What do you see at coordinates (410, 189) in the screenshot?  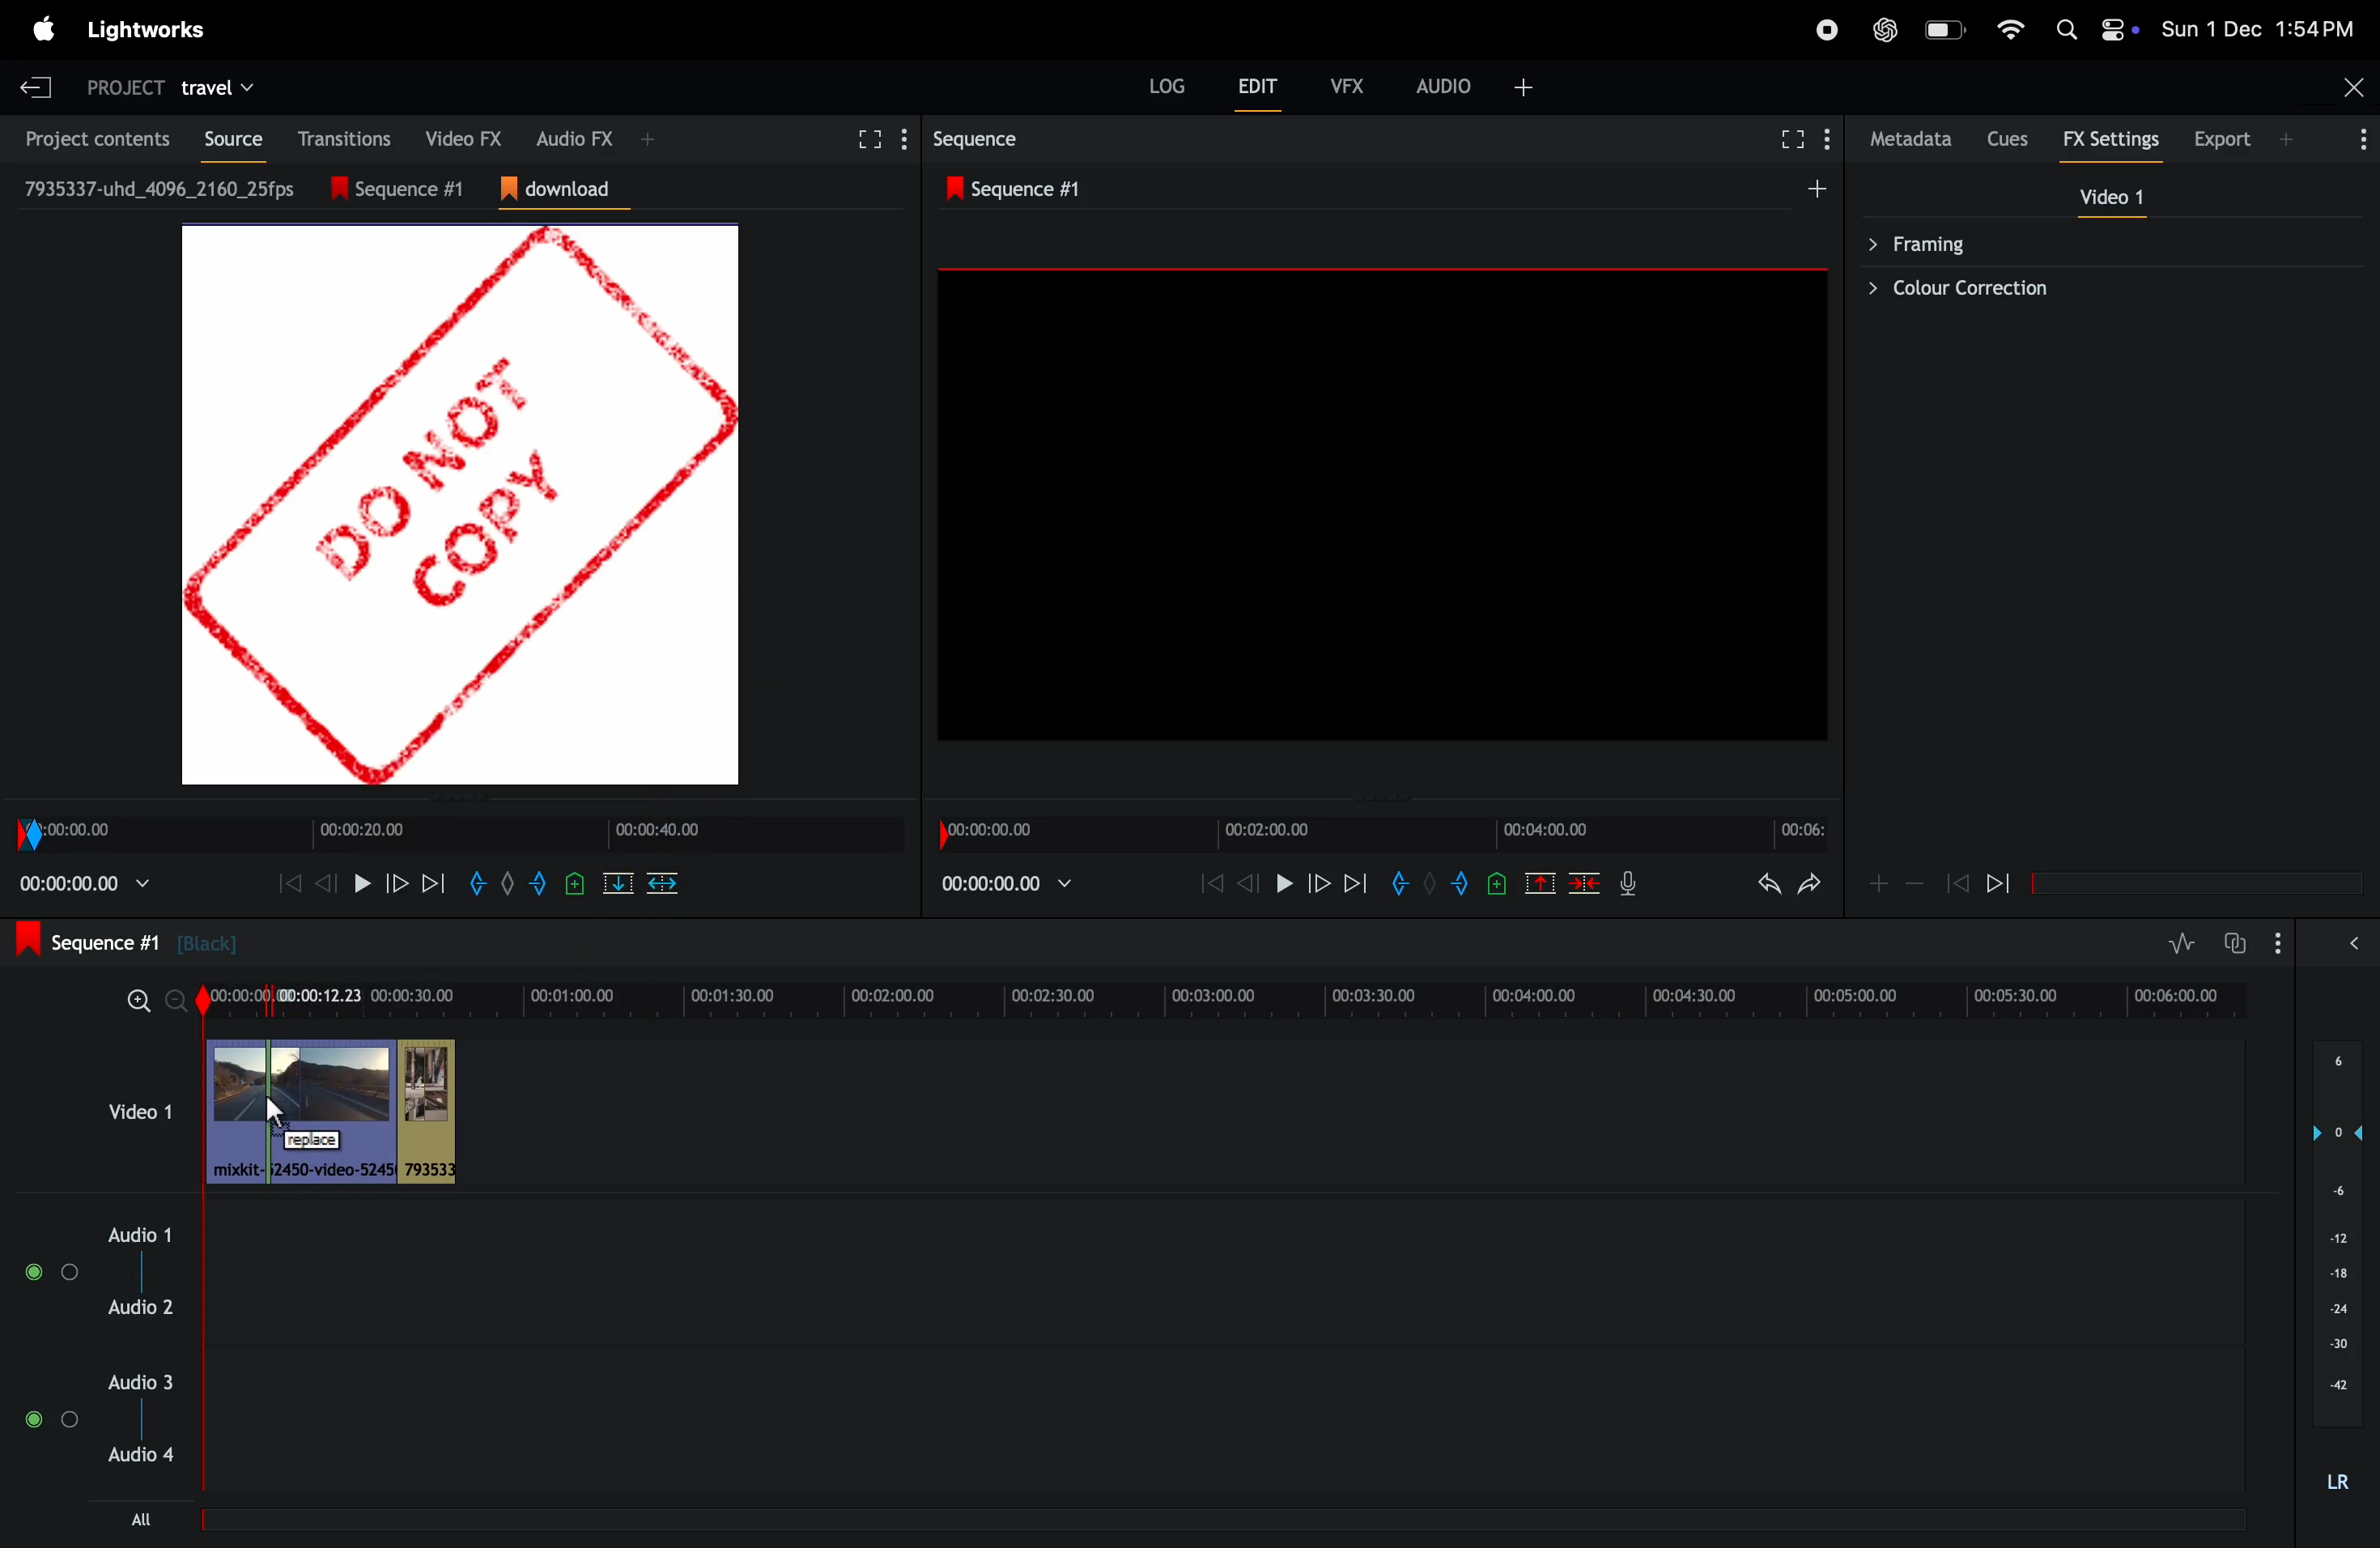 I see `sequence #1` at bounding box center [410, 189].